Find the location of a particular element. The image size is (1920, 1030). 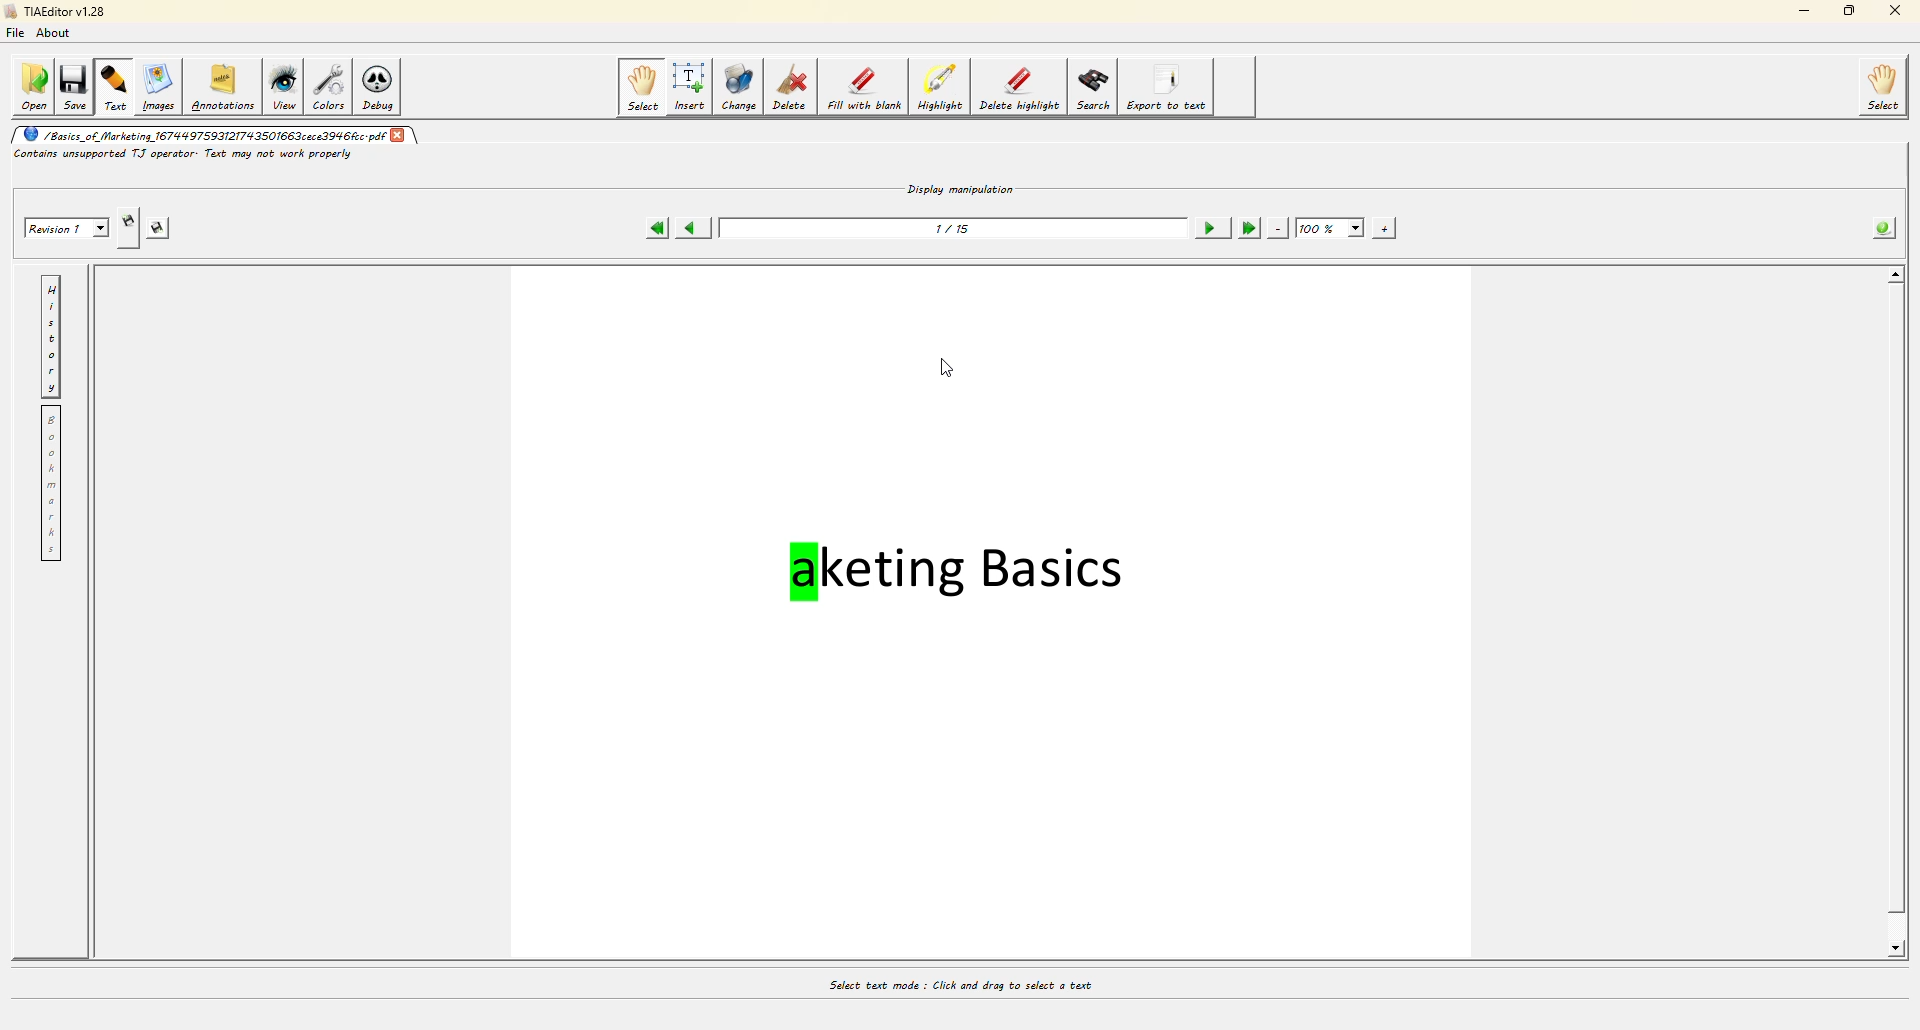

insert is located at coordinates (688, 87).